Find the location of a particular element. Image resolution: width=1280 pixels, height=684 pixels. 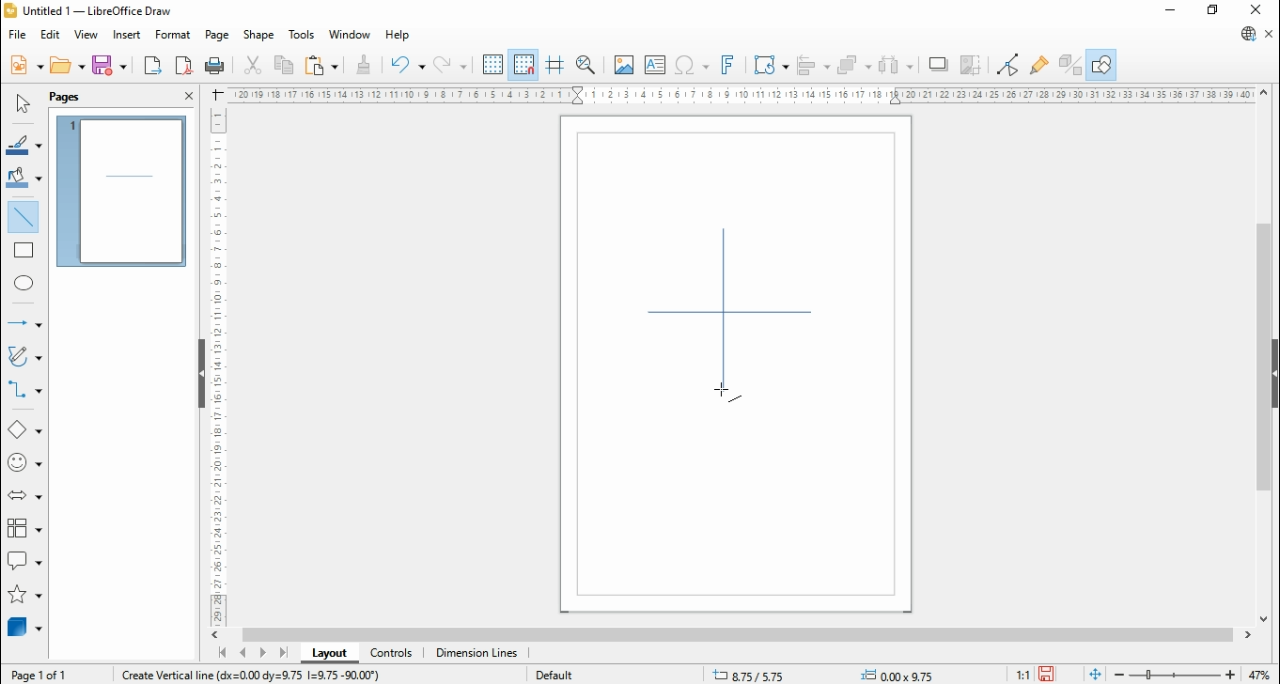

format is located at coordinates (174, 35).